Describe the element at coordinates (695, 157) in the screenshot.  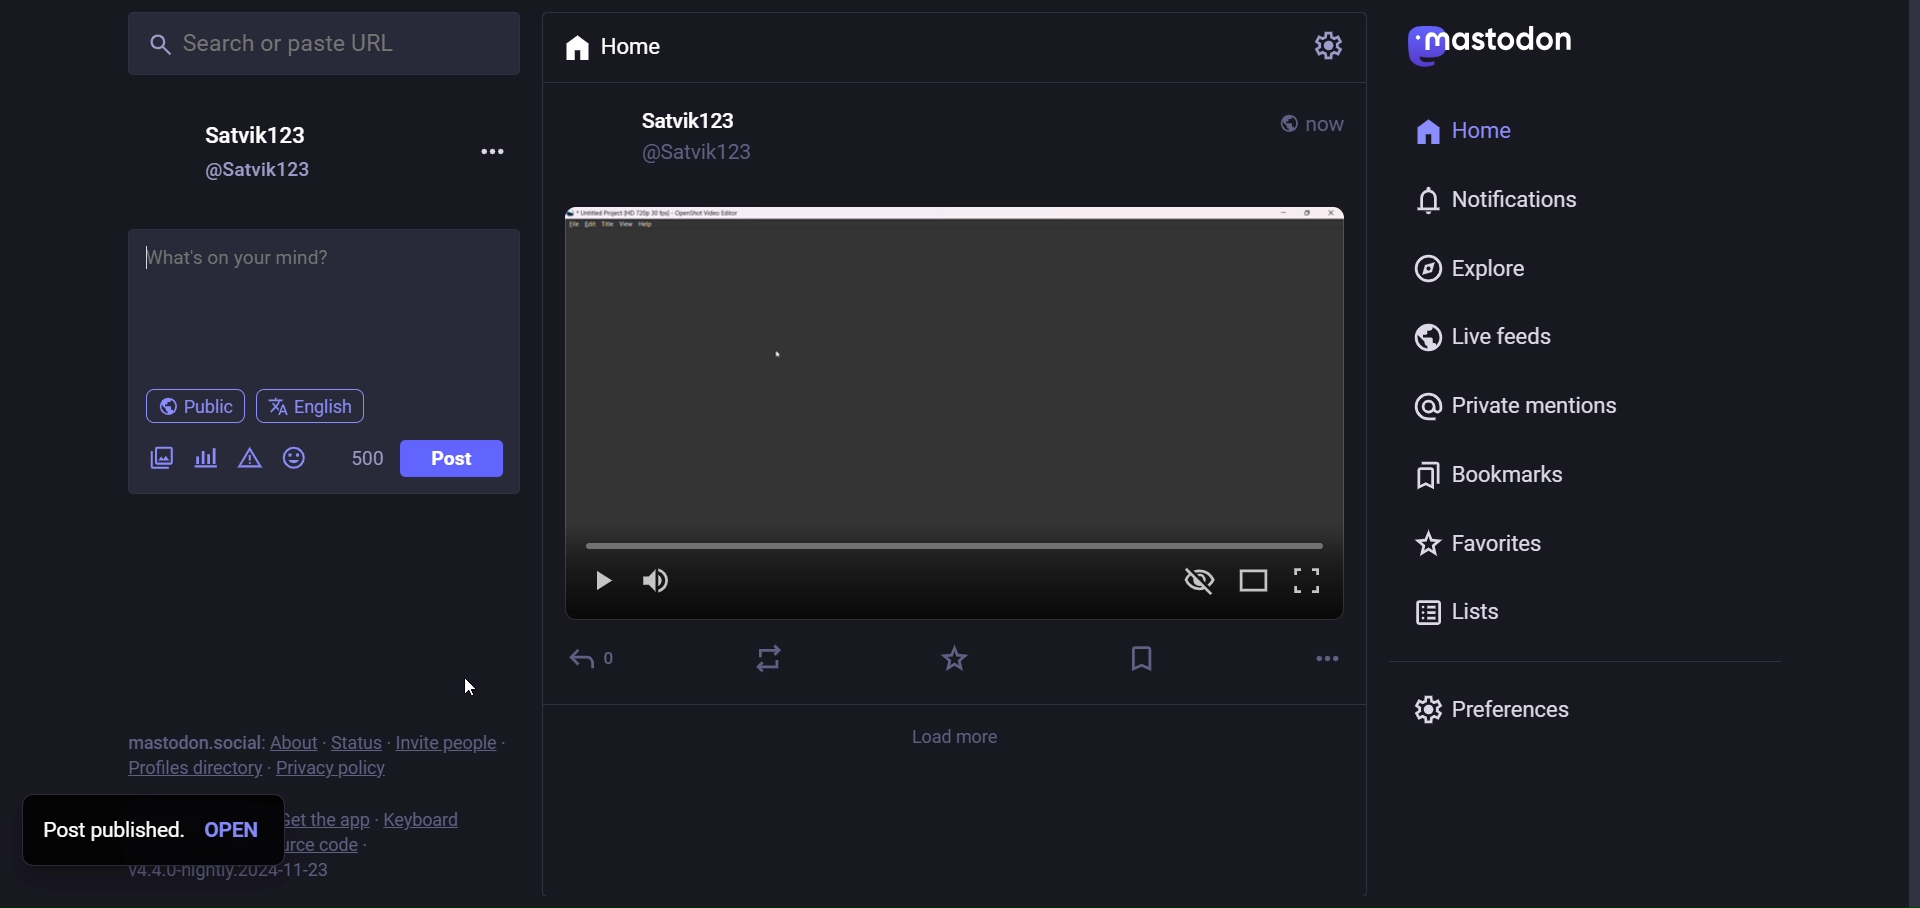
I see `id` at that location.